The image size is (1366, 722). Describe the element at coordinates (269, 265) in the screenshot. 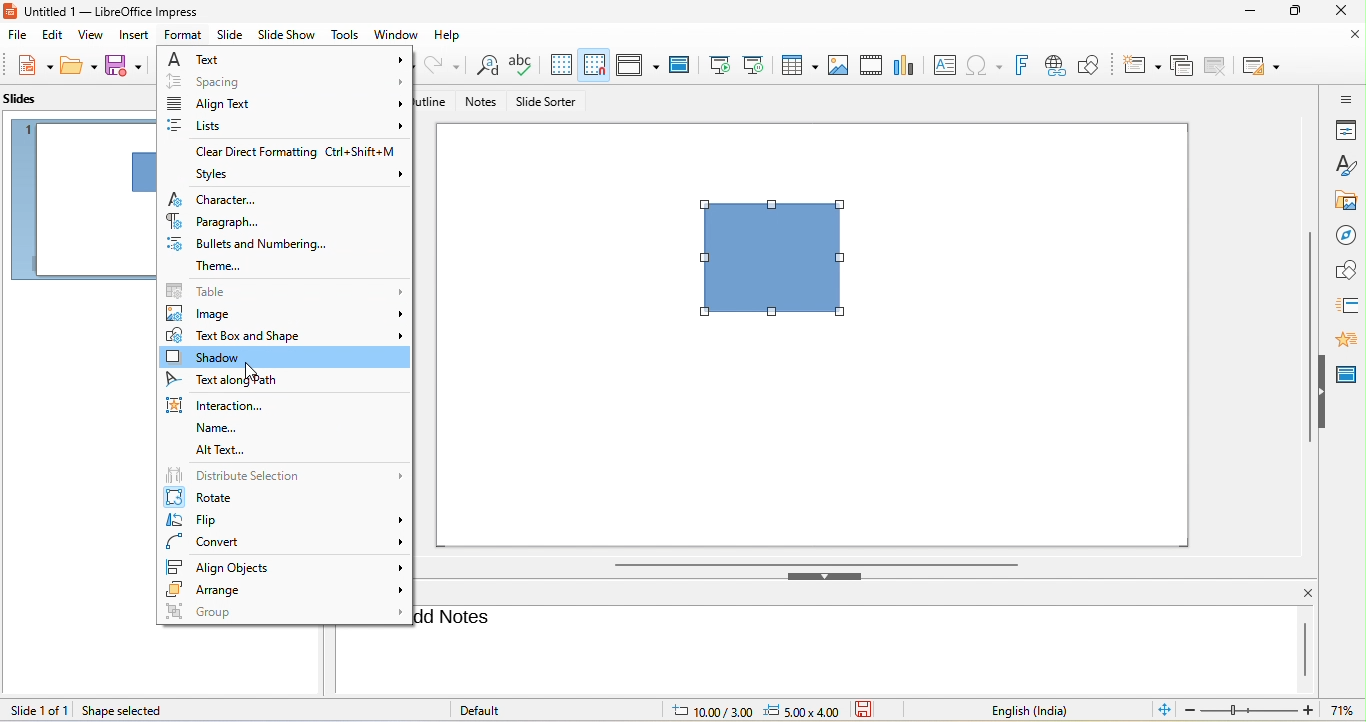

I see `theme` at that location.